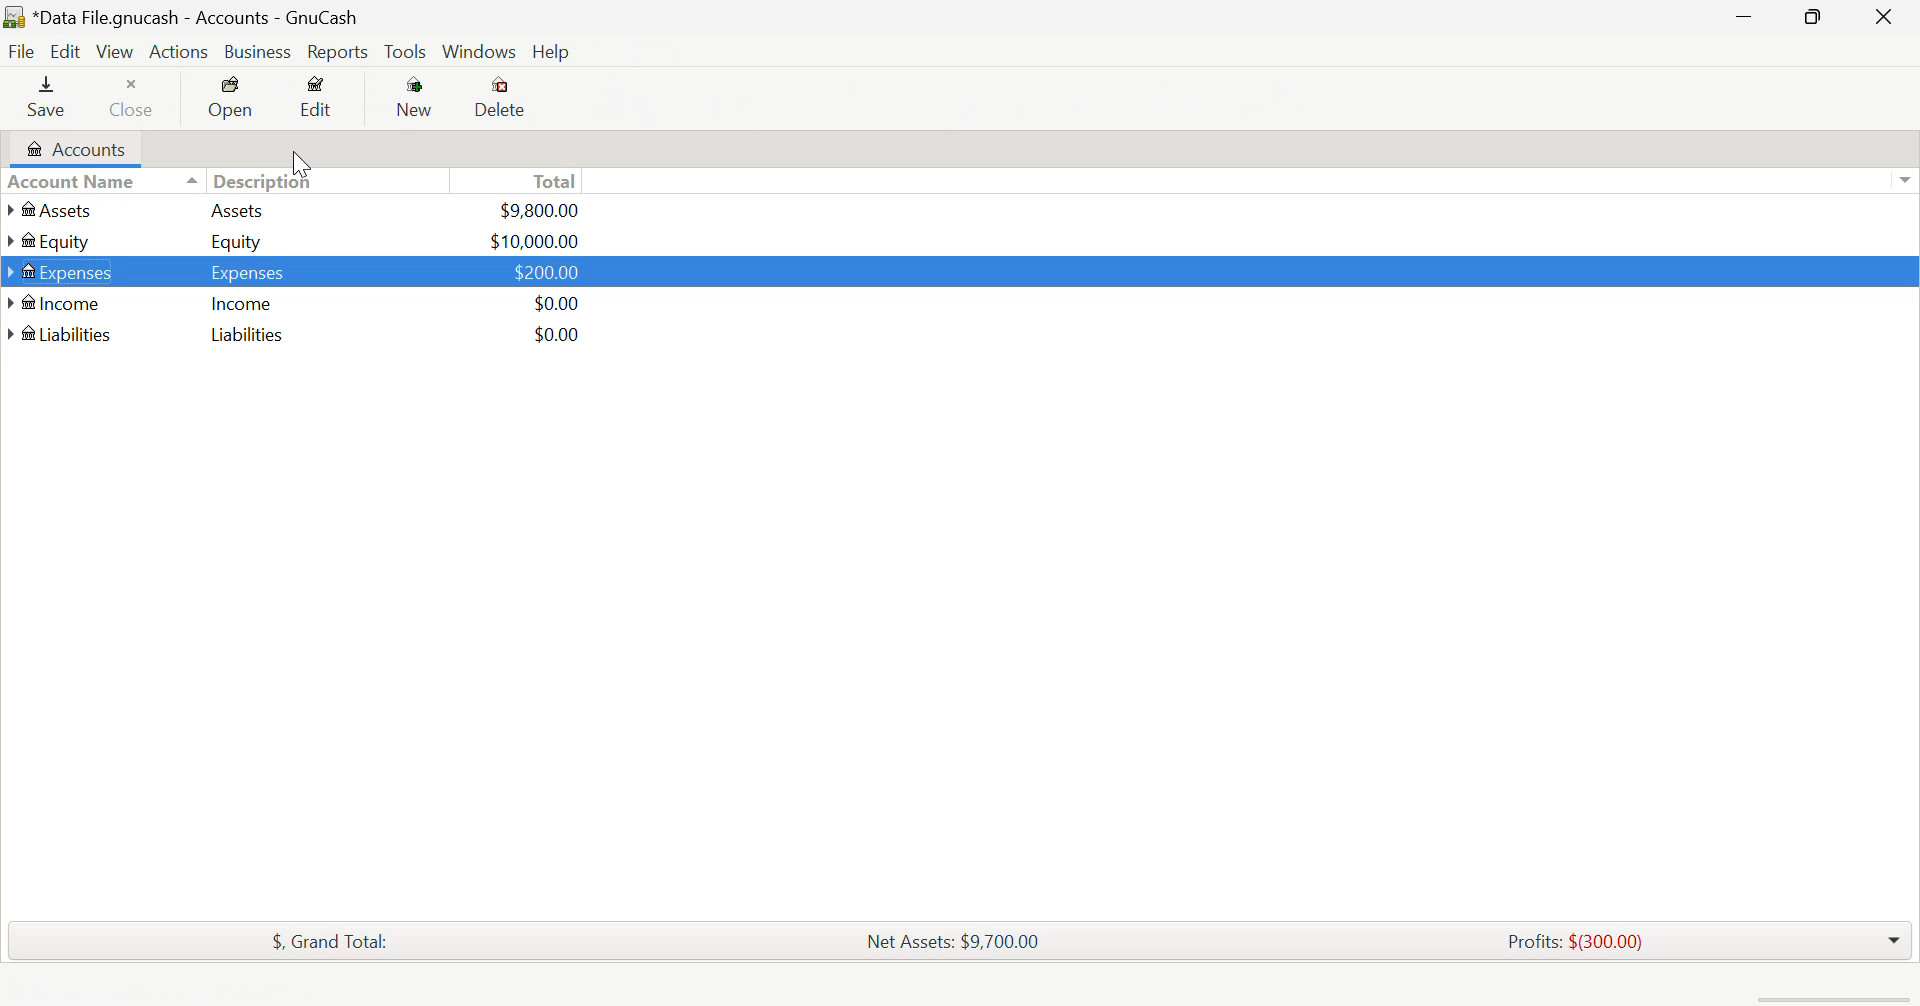  I want to click on Open, so click(232, 98).